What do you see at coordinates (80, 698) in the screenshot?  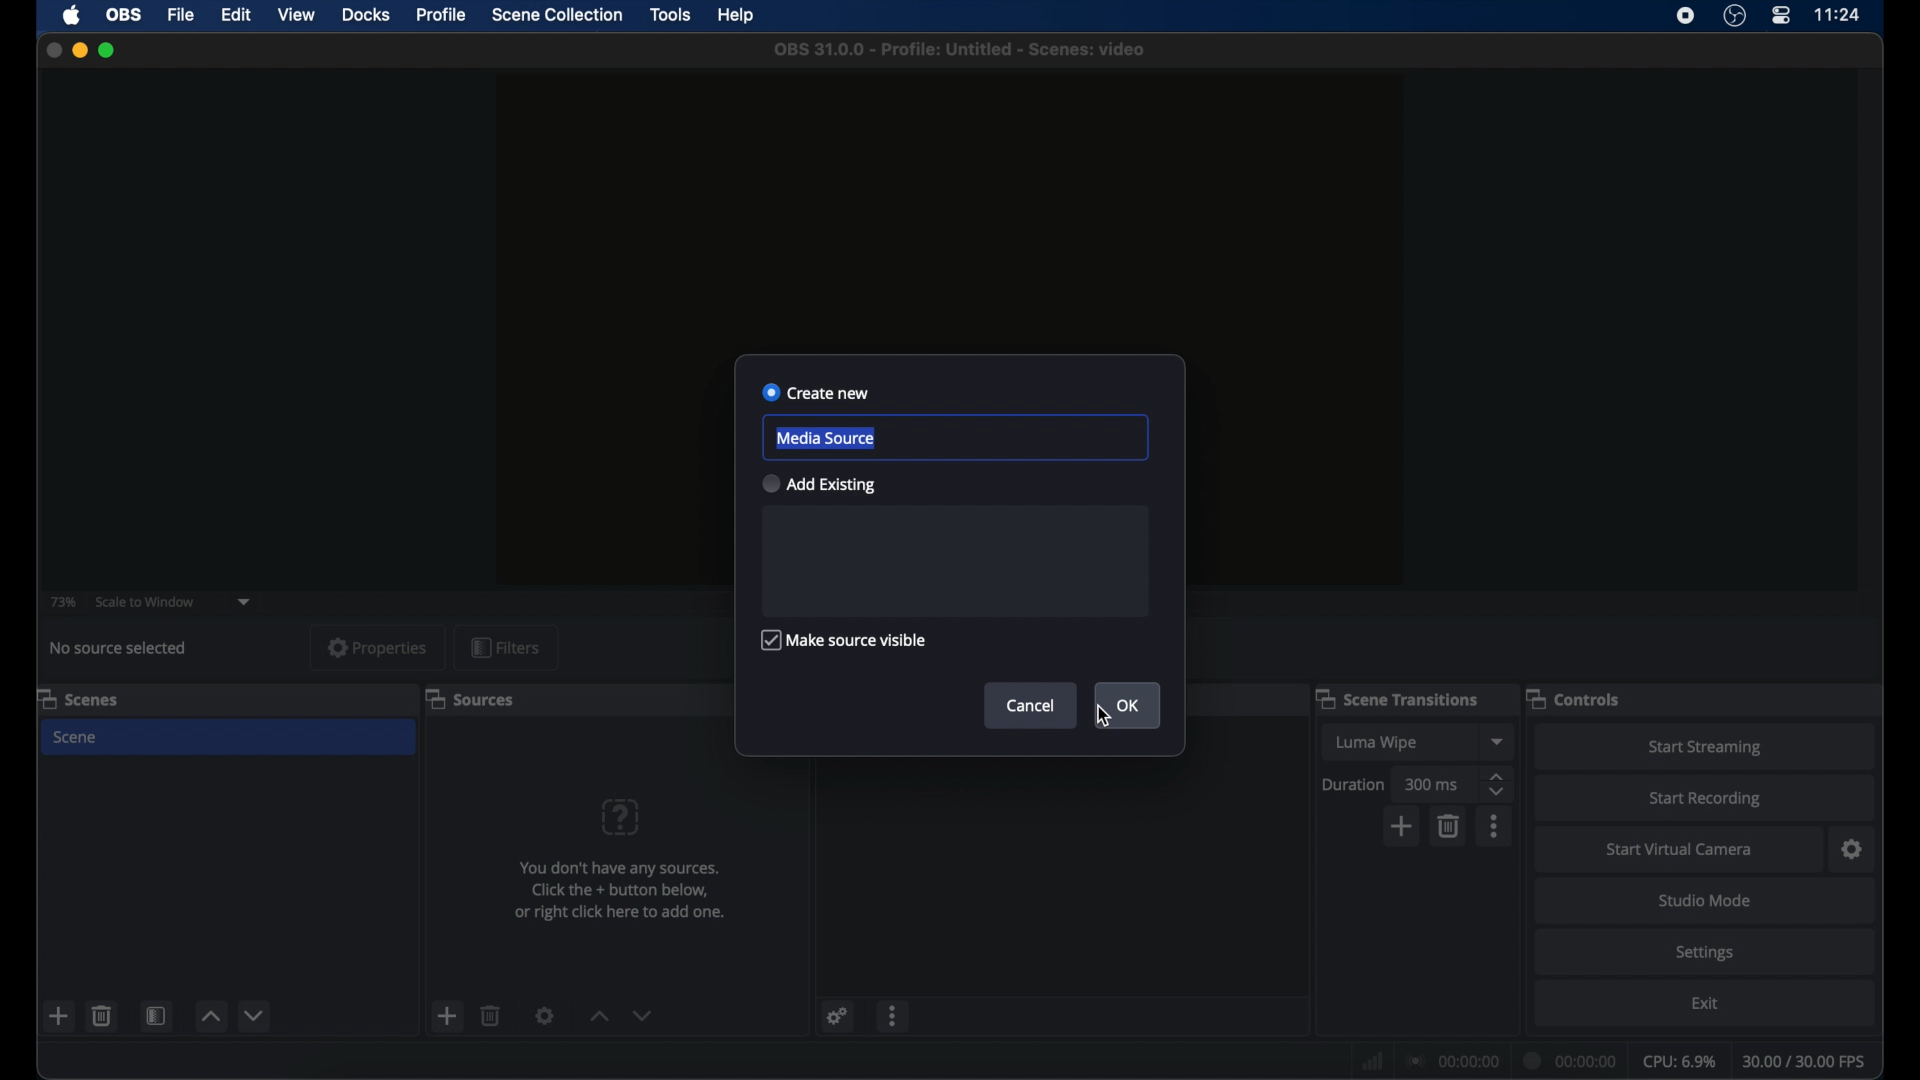 I see `scenes` at bounding box center [80, 698].